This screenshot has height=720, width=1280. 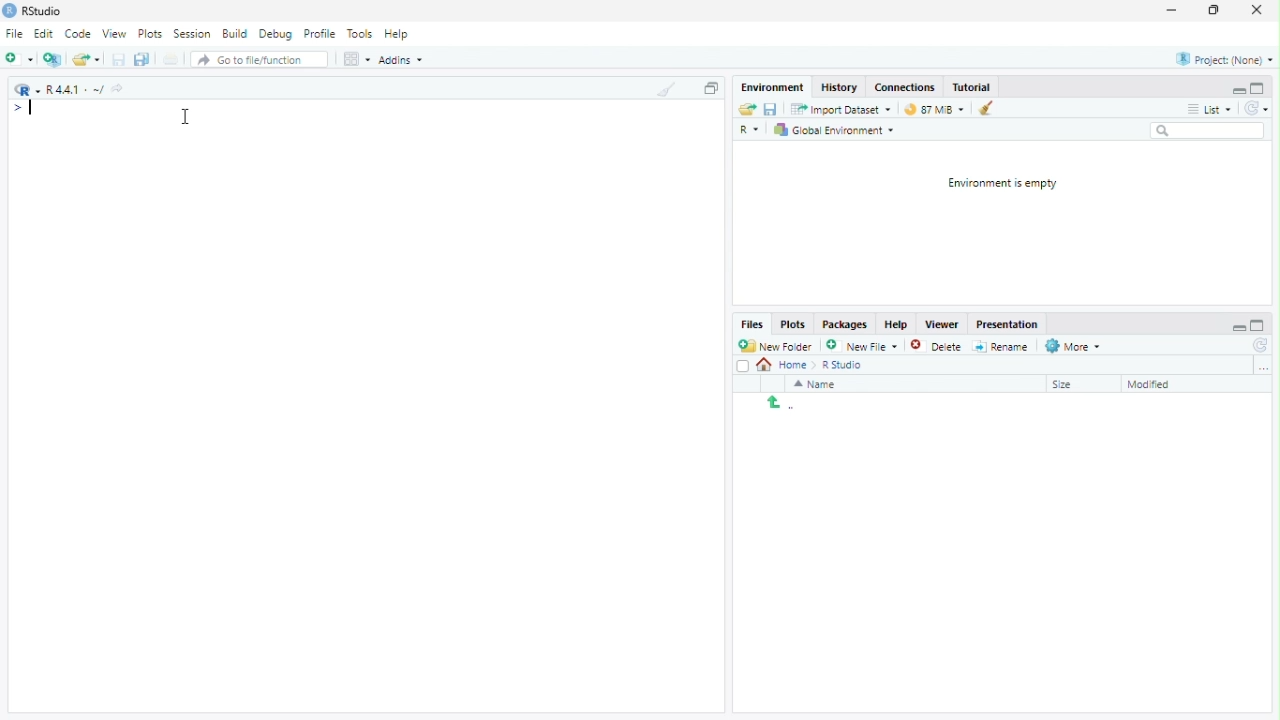 I want to click on Delete, so click(x=923, y=346).